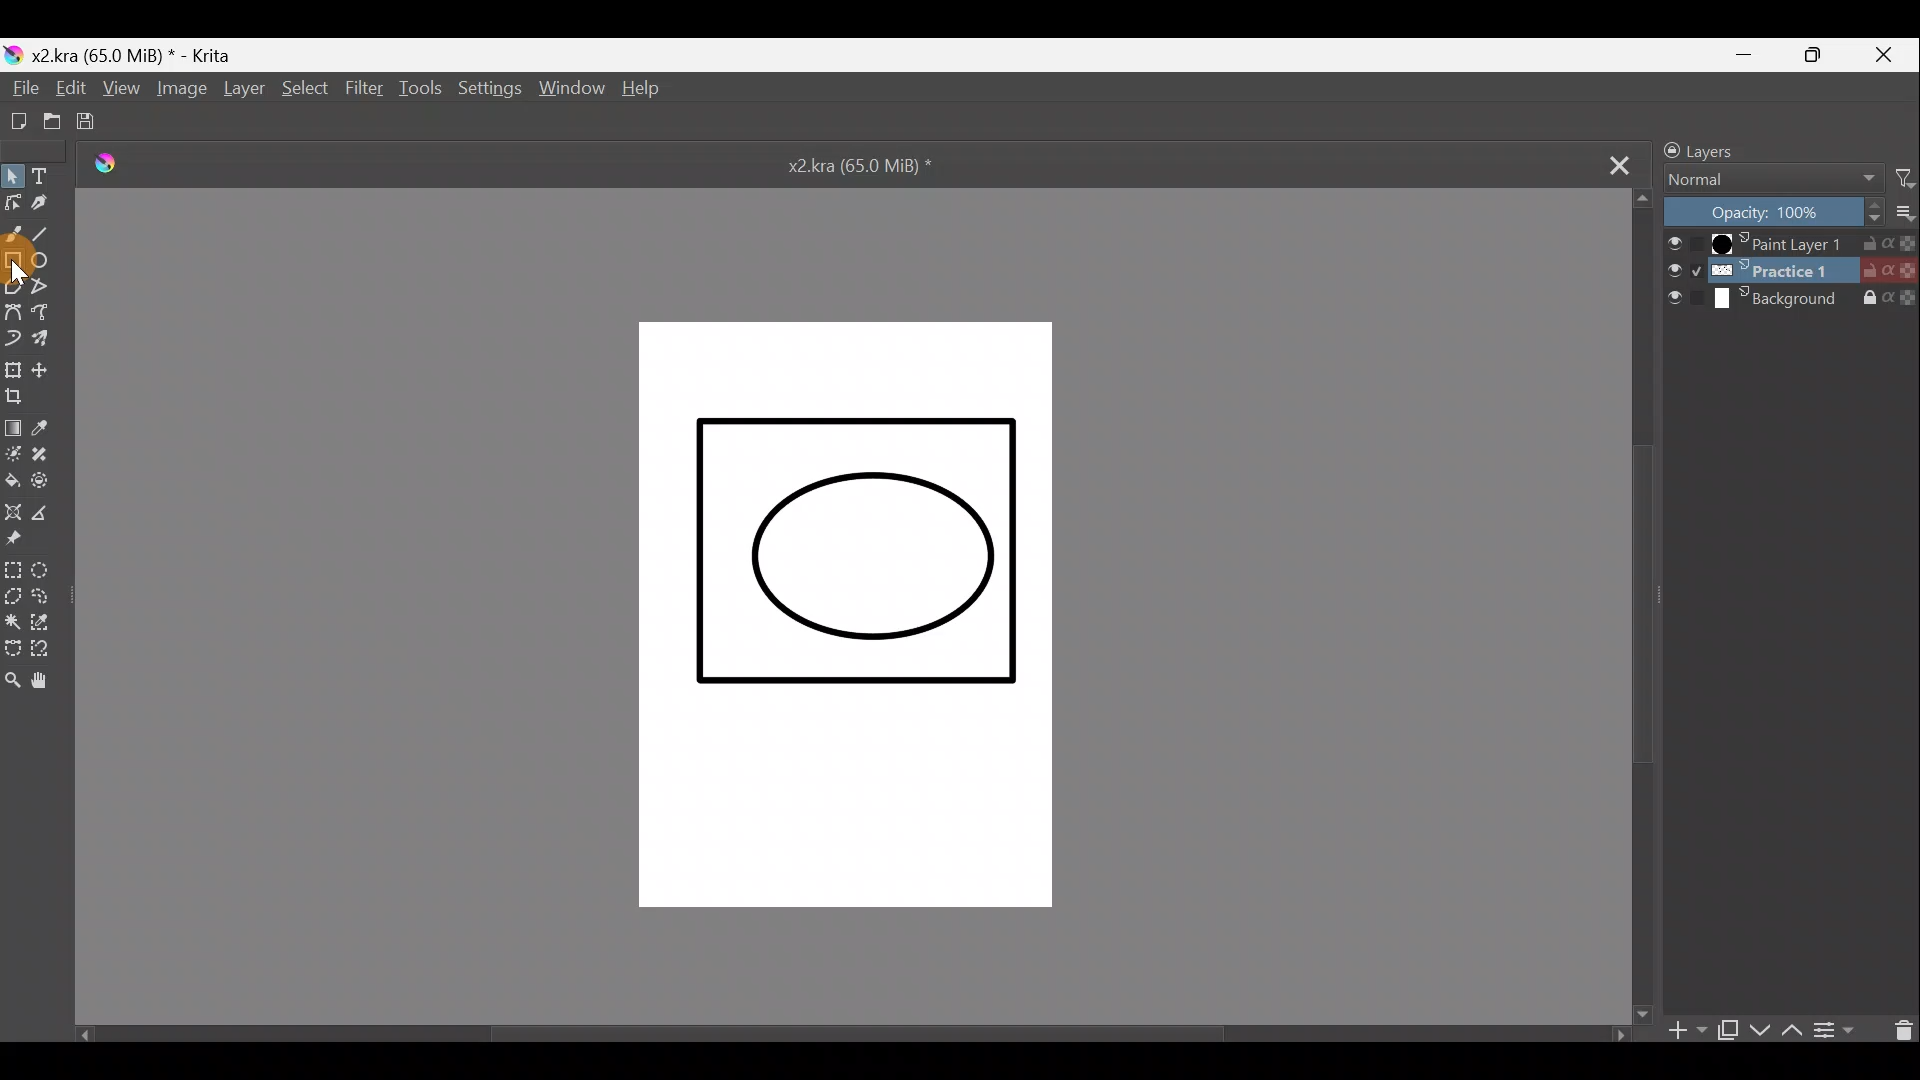  What do you see at coordinates (1793, 299) in the screenshot?
I see `Background` at bounding box center [1793, 299].